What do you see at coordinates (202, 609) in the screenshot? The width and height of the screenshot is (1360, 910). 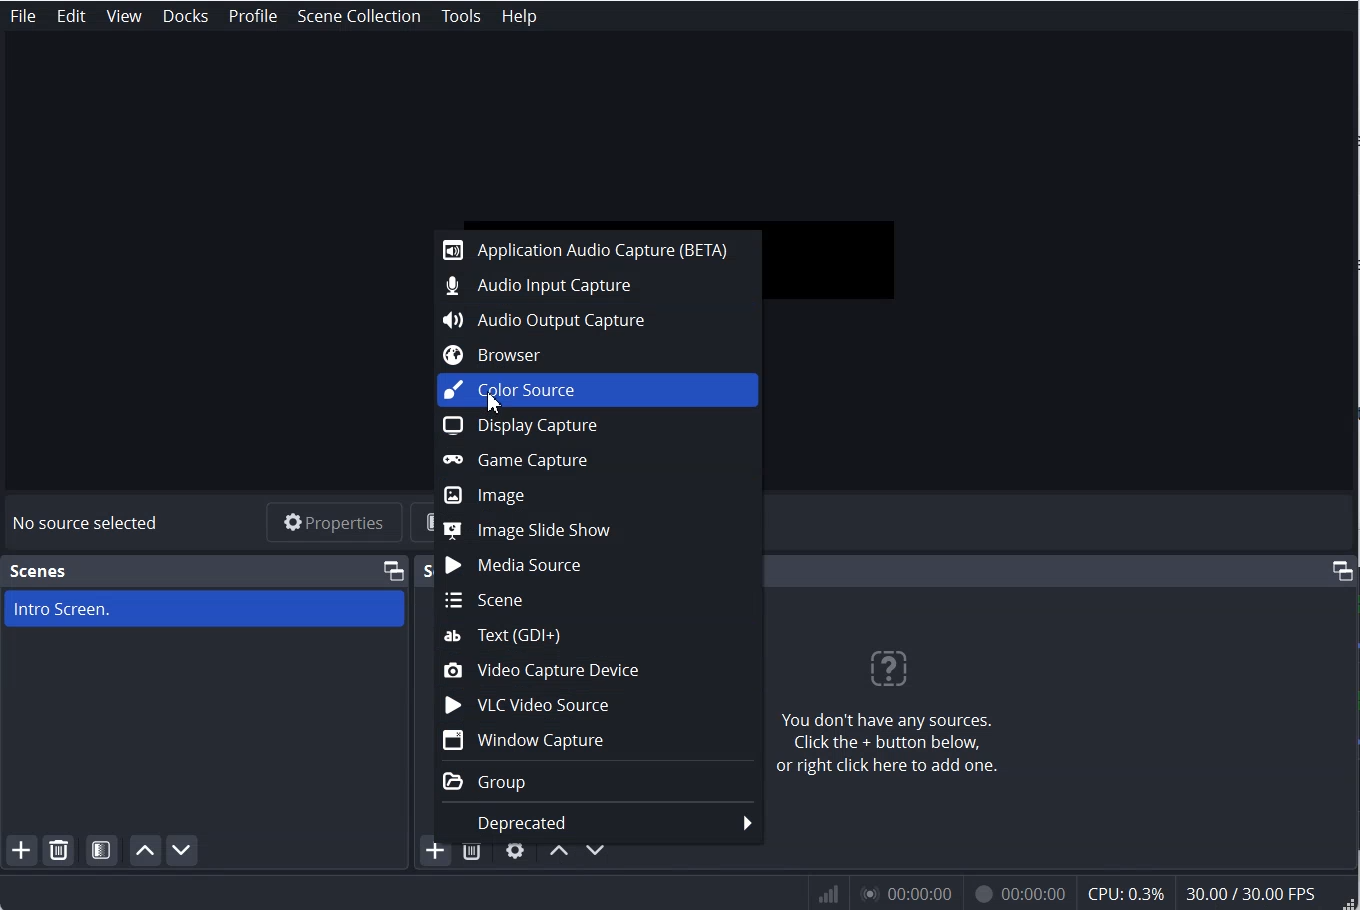 I see `Intro Screen ` at bounding box center [202, 609].